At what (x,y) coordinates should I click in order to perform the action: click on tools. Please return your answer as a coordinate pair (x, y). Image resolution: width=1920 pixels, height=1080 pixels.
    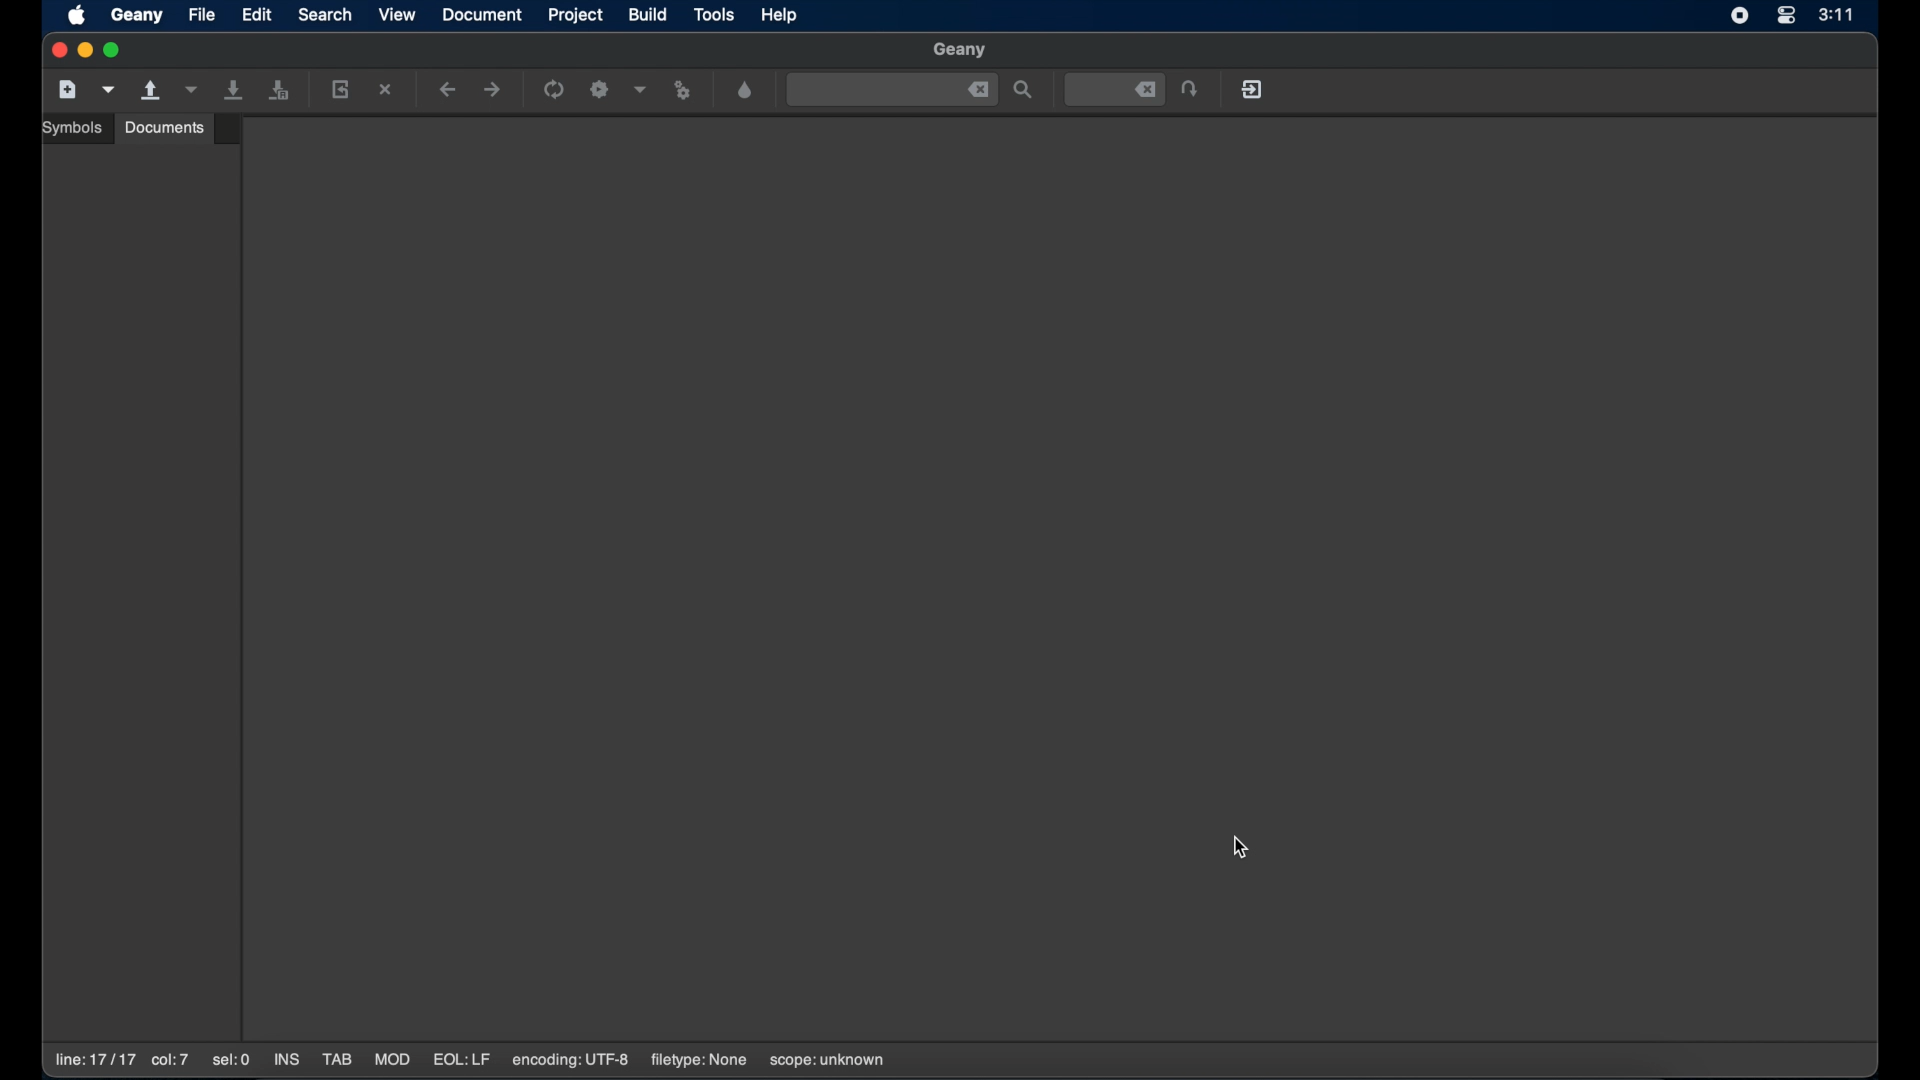
    Looking at the image, I should click on (715, 16).